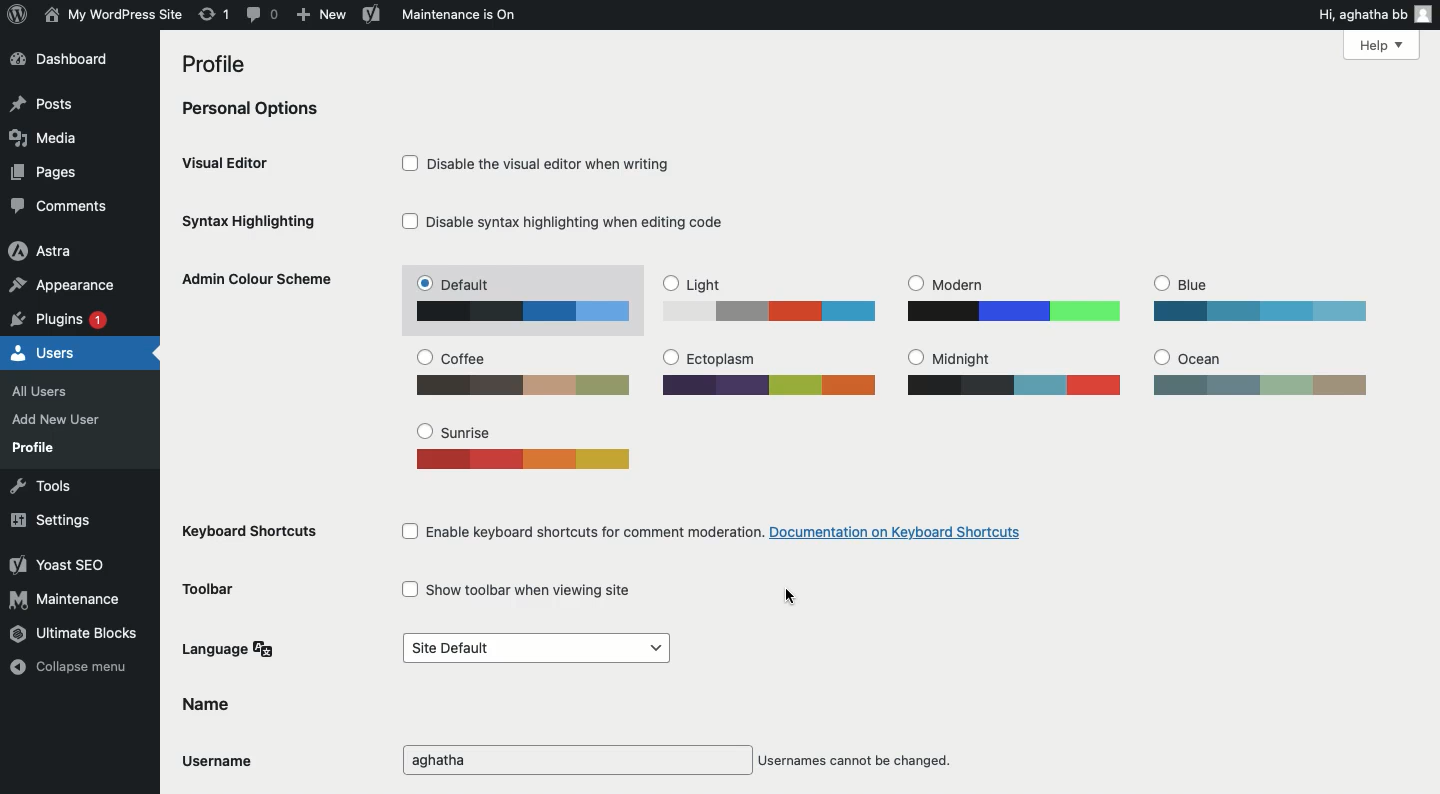 The image size is (1440, 794). Describe the element at coordinates (45, 170) in the screenshot. I see `Pages` at that location.